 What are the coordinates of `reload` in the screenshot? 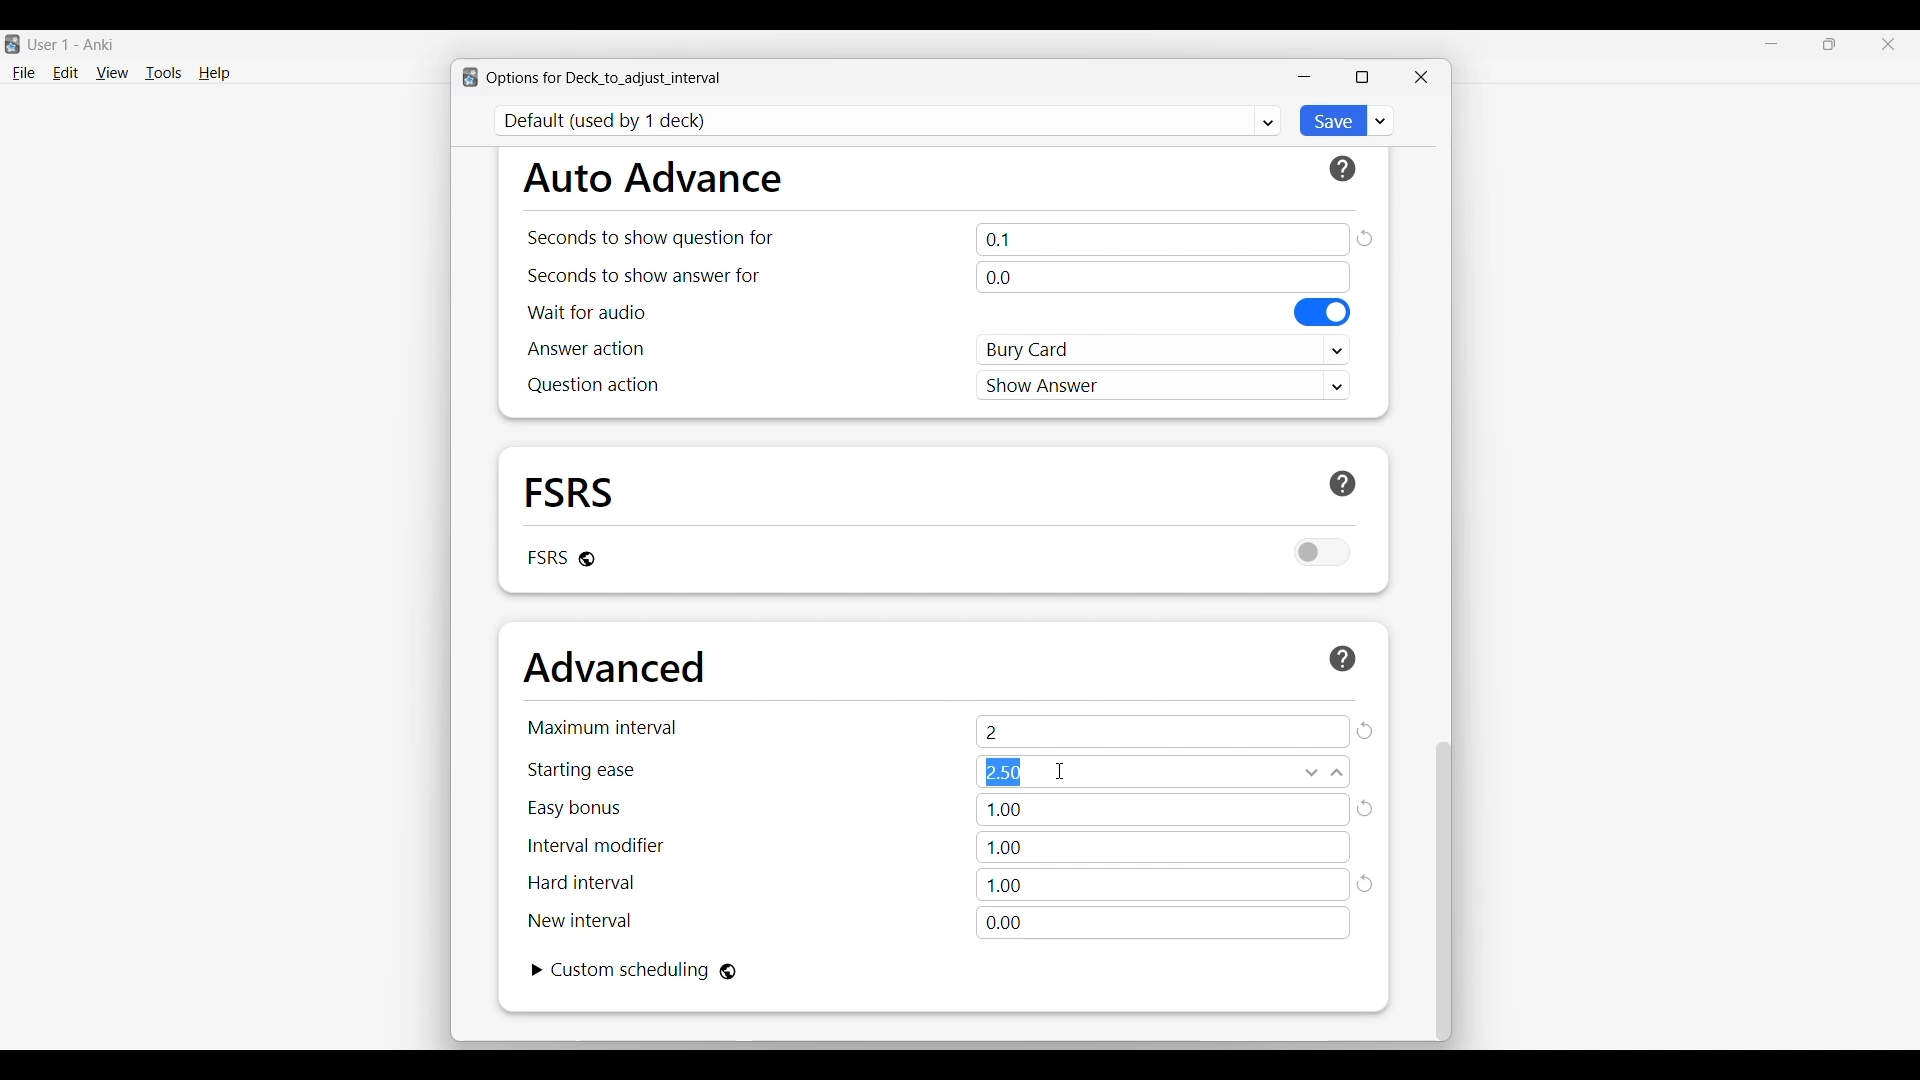 It's located at (1367, 886).